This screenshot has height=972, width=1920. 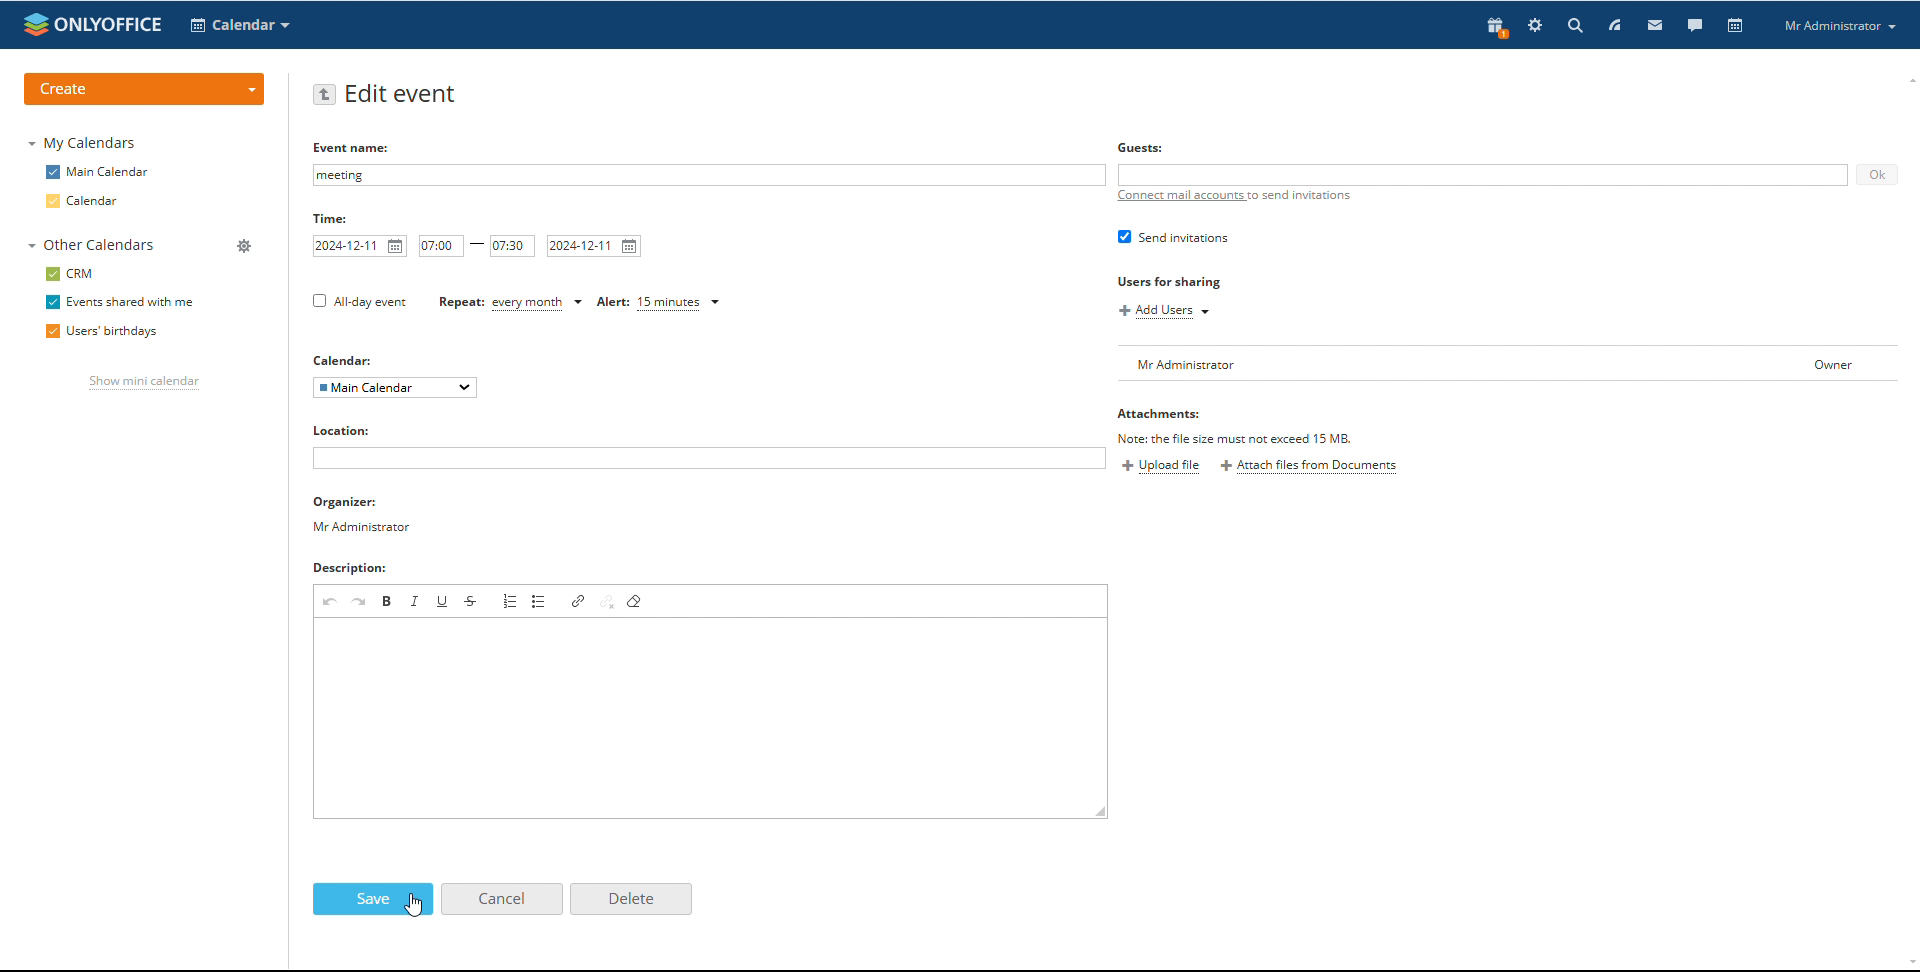 I want to click on italic, so click(x=414, y=601).